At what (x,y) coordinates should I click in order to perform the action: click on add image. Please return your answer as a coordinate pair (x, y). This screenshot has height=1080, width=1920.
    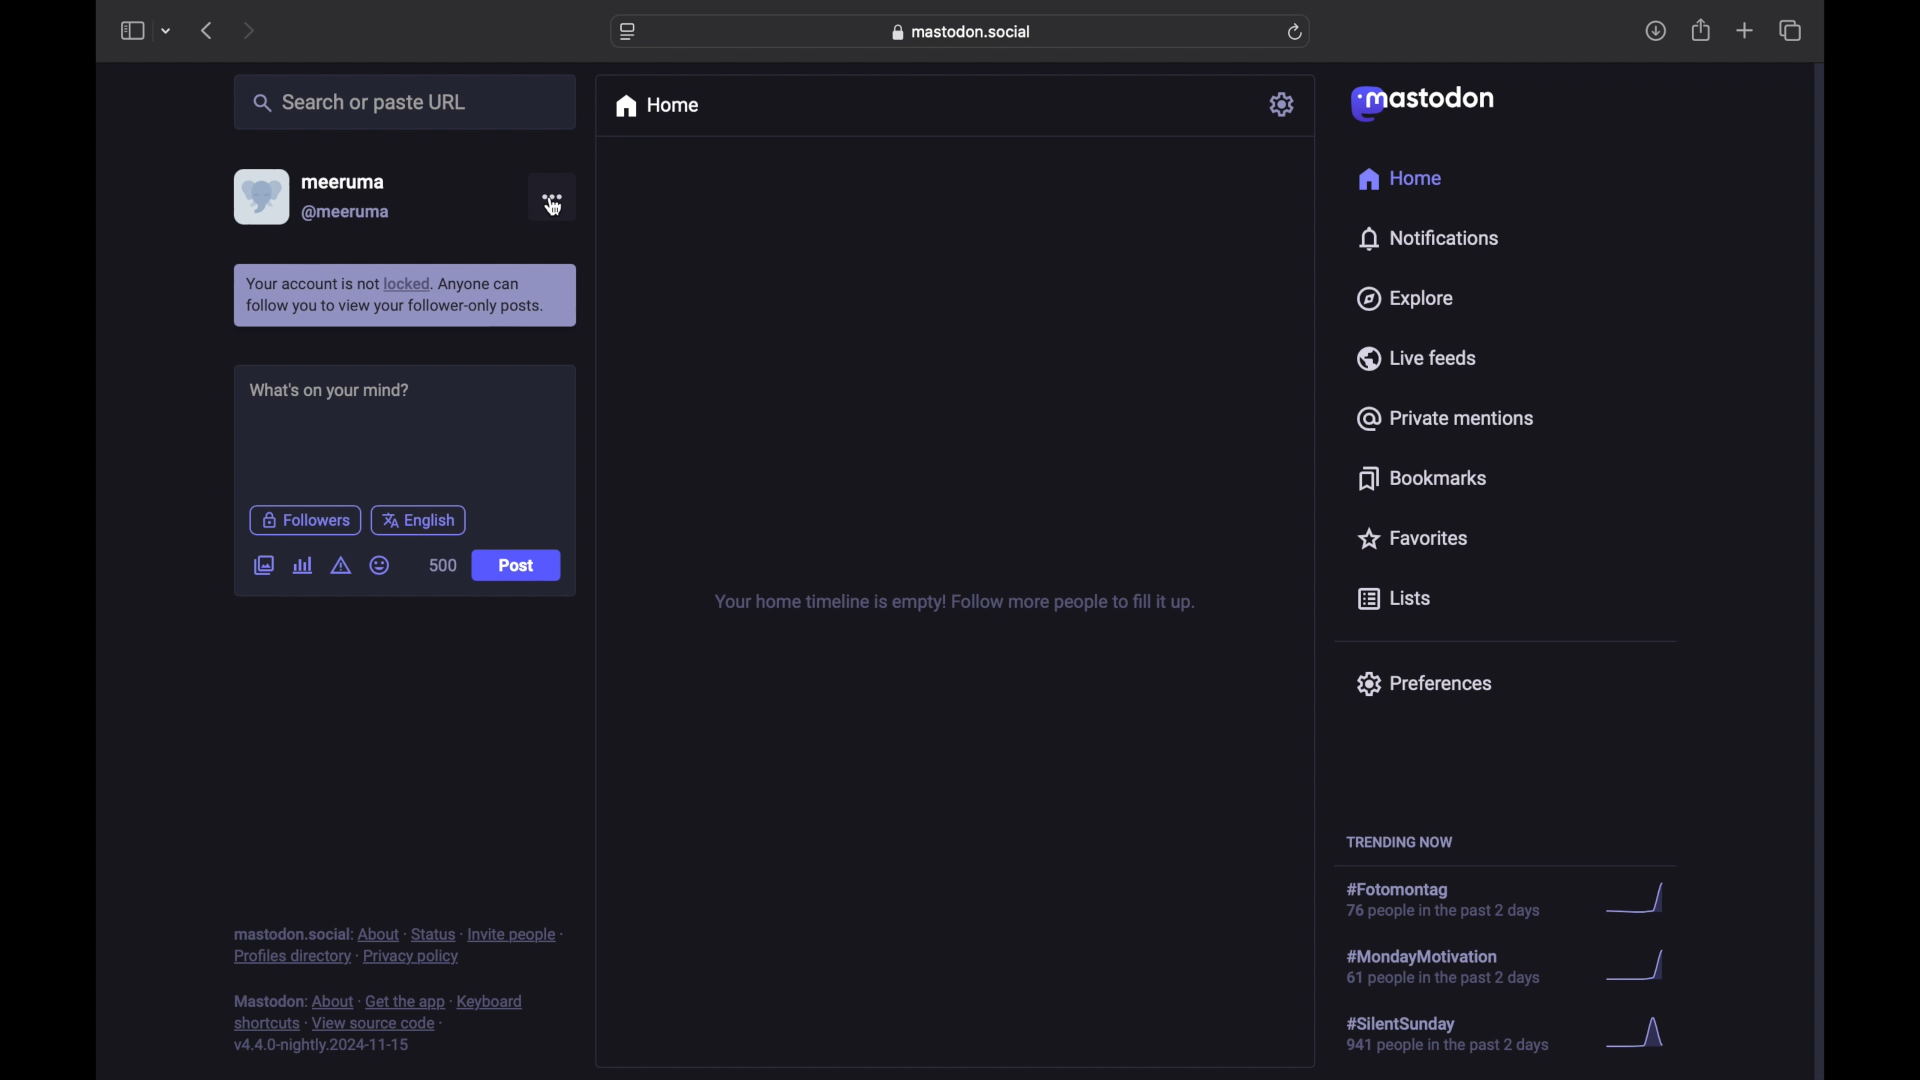
    Looking at the image, I should click on (263, 566).